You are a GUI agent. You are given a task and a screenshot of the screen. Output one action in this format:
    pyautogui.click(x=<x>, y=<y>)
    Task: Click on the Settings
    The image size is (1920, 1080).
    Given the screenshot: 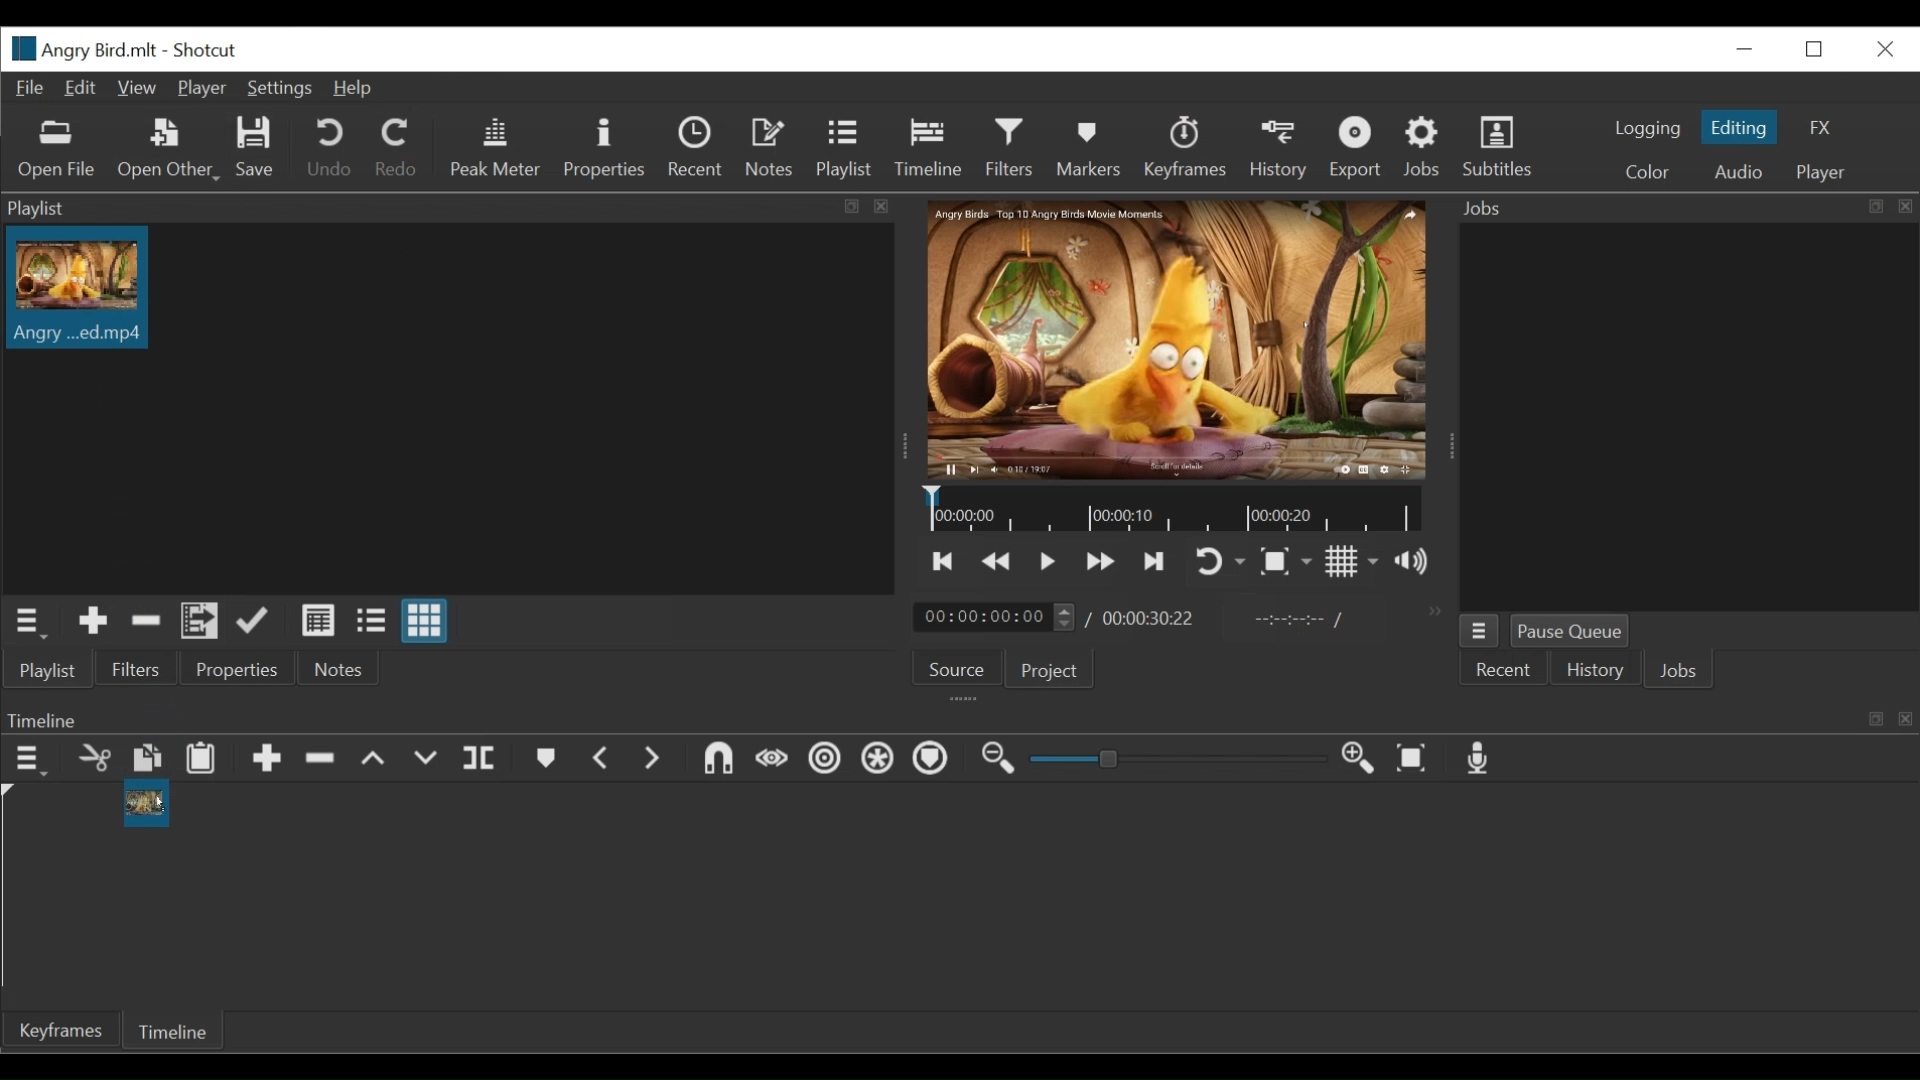 What is the action you would take?
    pyautogui.click(x=279, y=87)
    